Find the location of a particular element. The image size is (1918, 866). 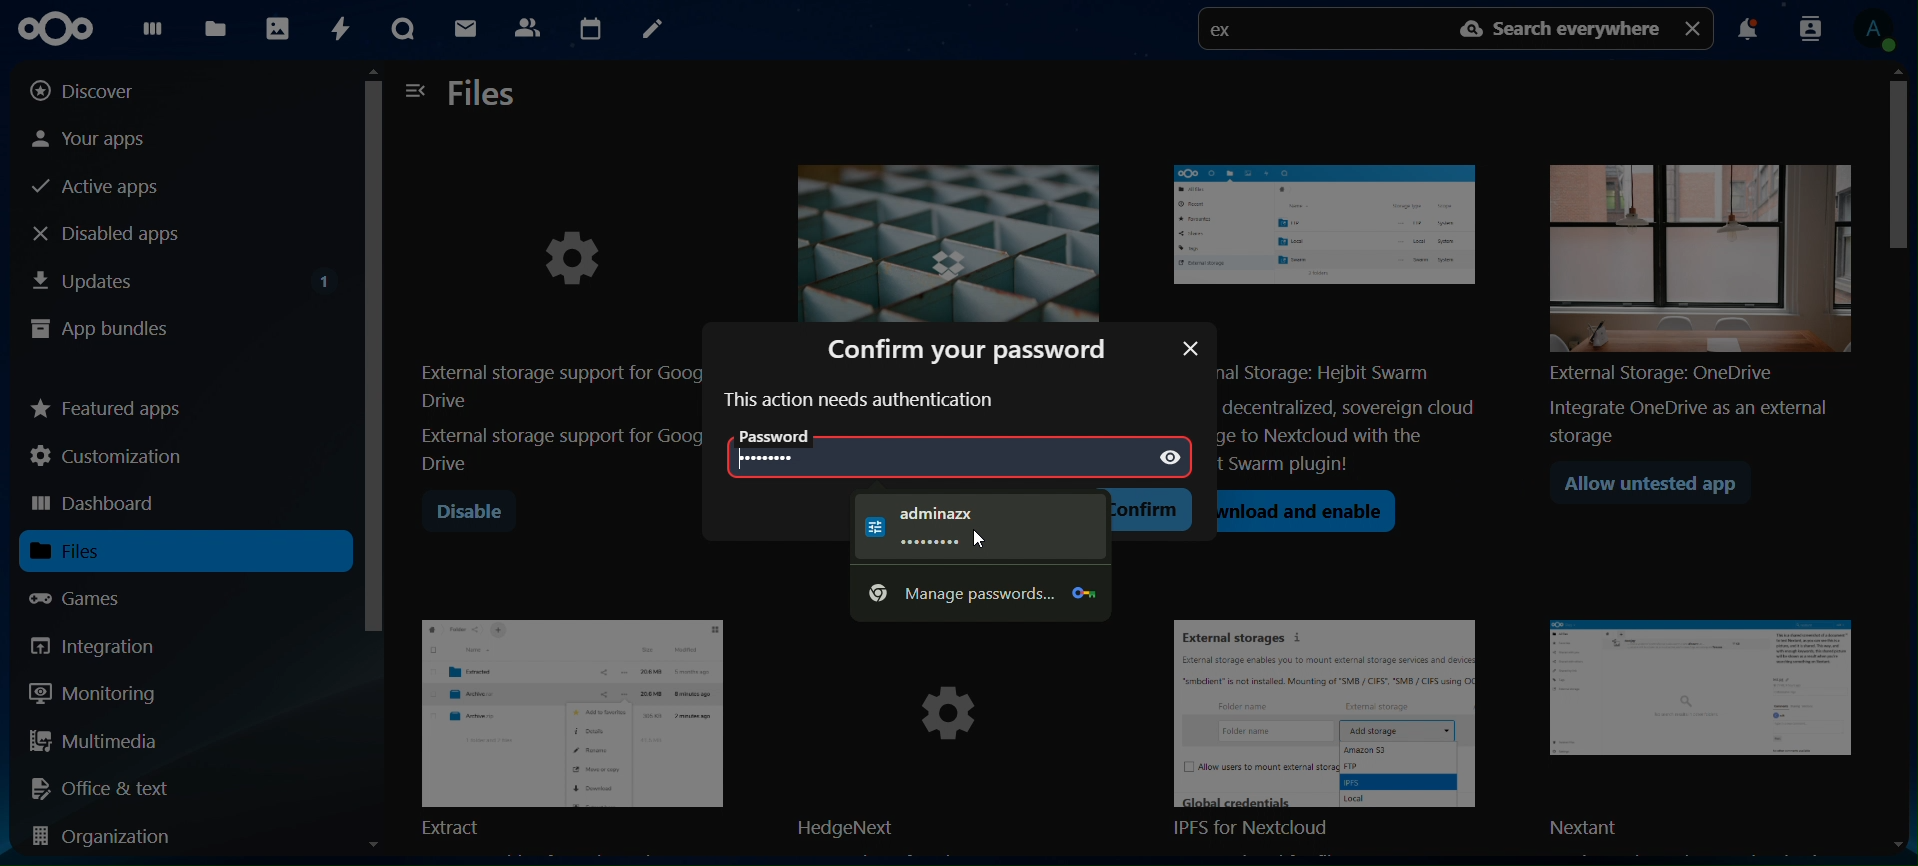

discover is located at coordinates (98, 91).